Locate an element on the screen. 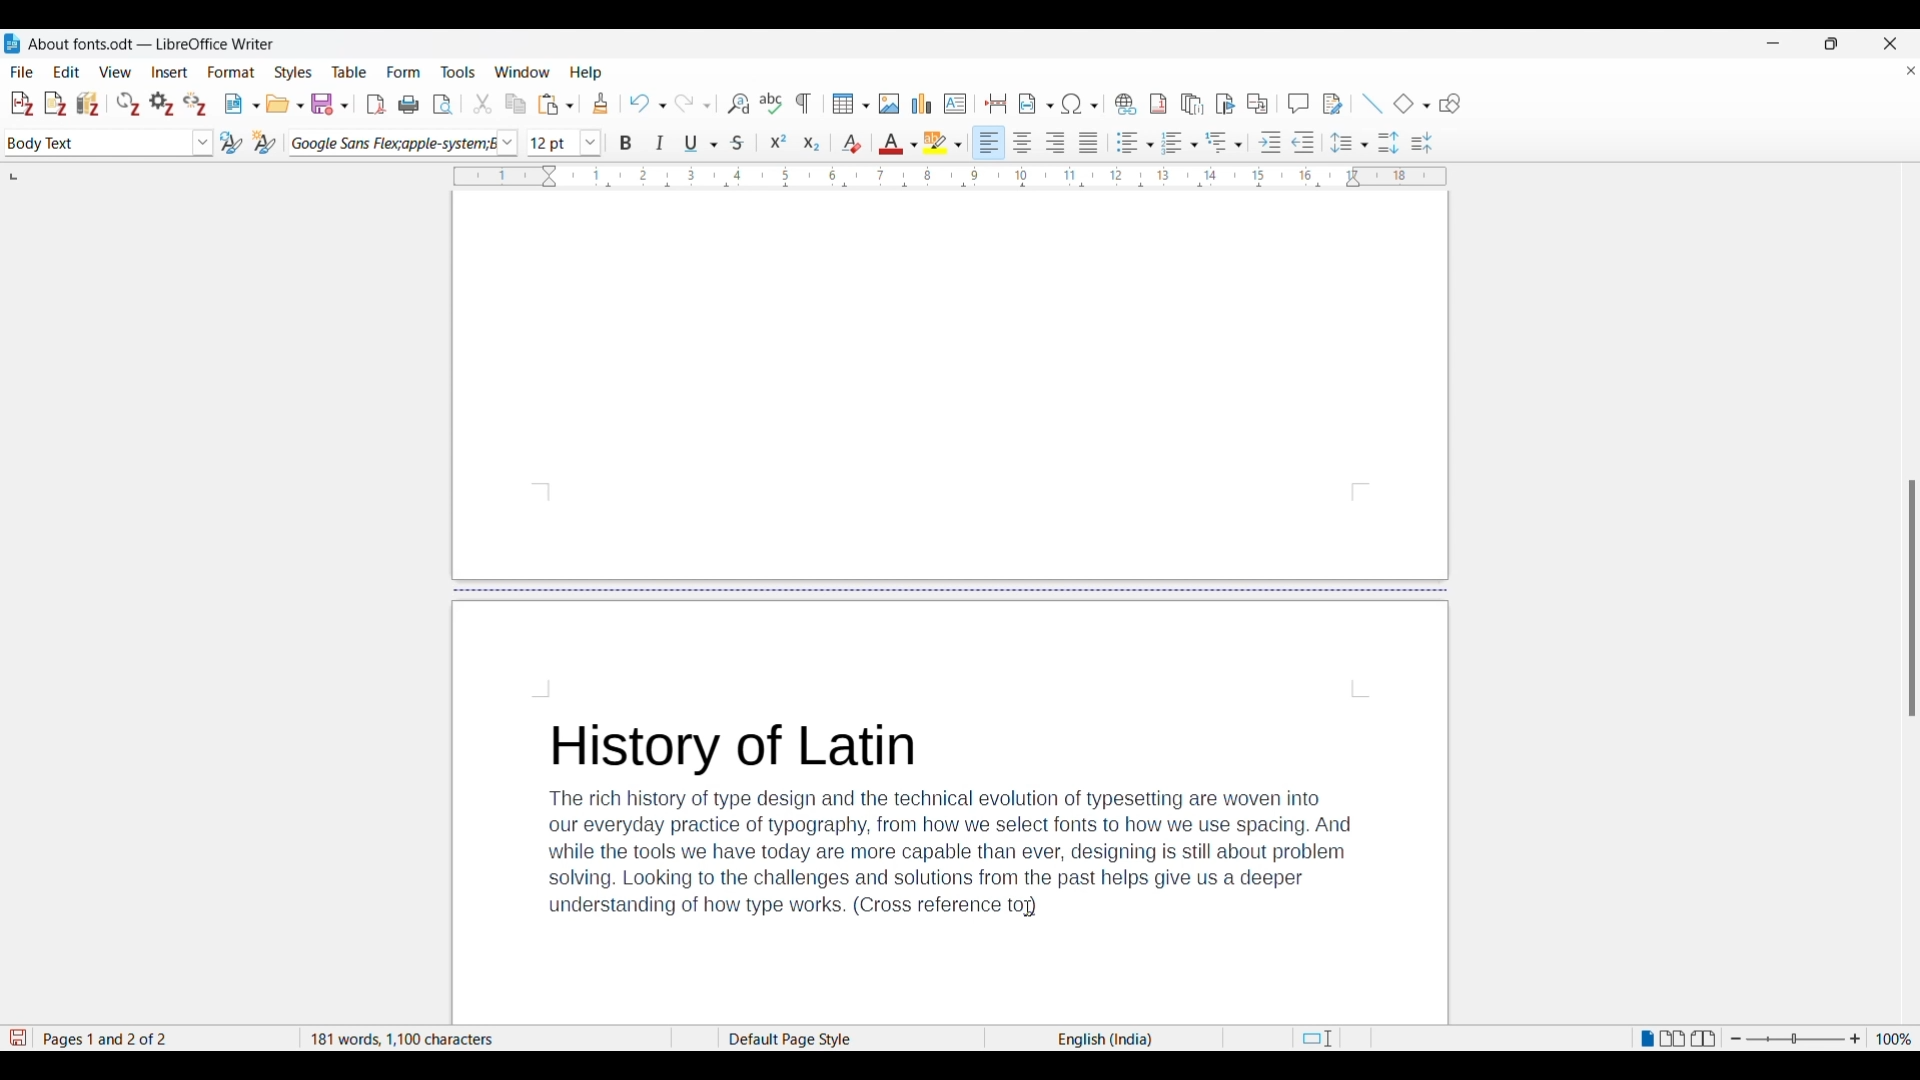 The width and height of the screenshot is (1920, 1080). Help menu is located at coordinates (586, 73).